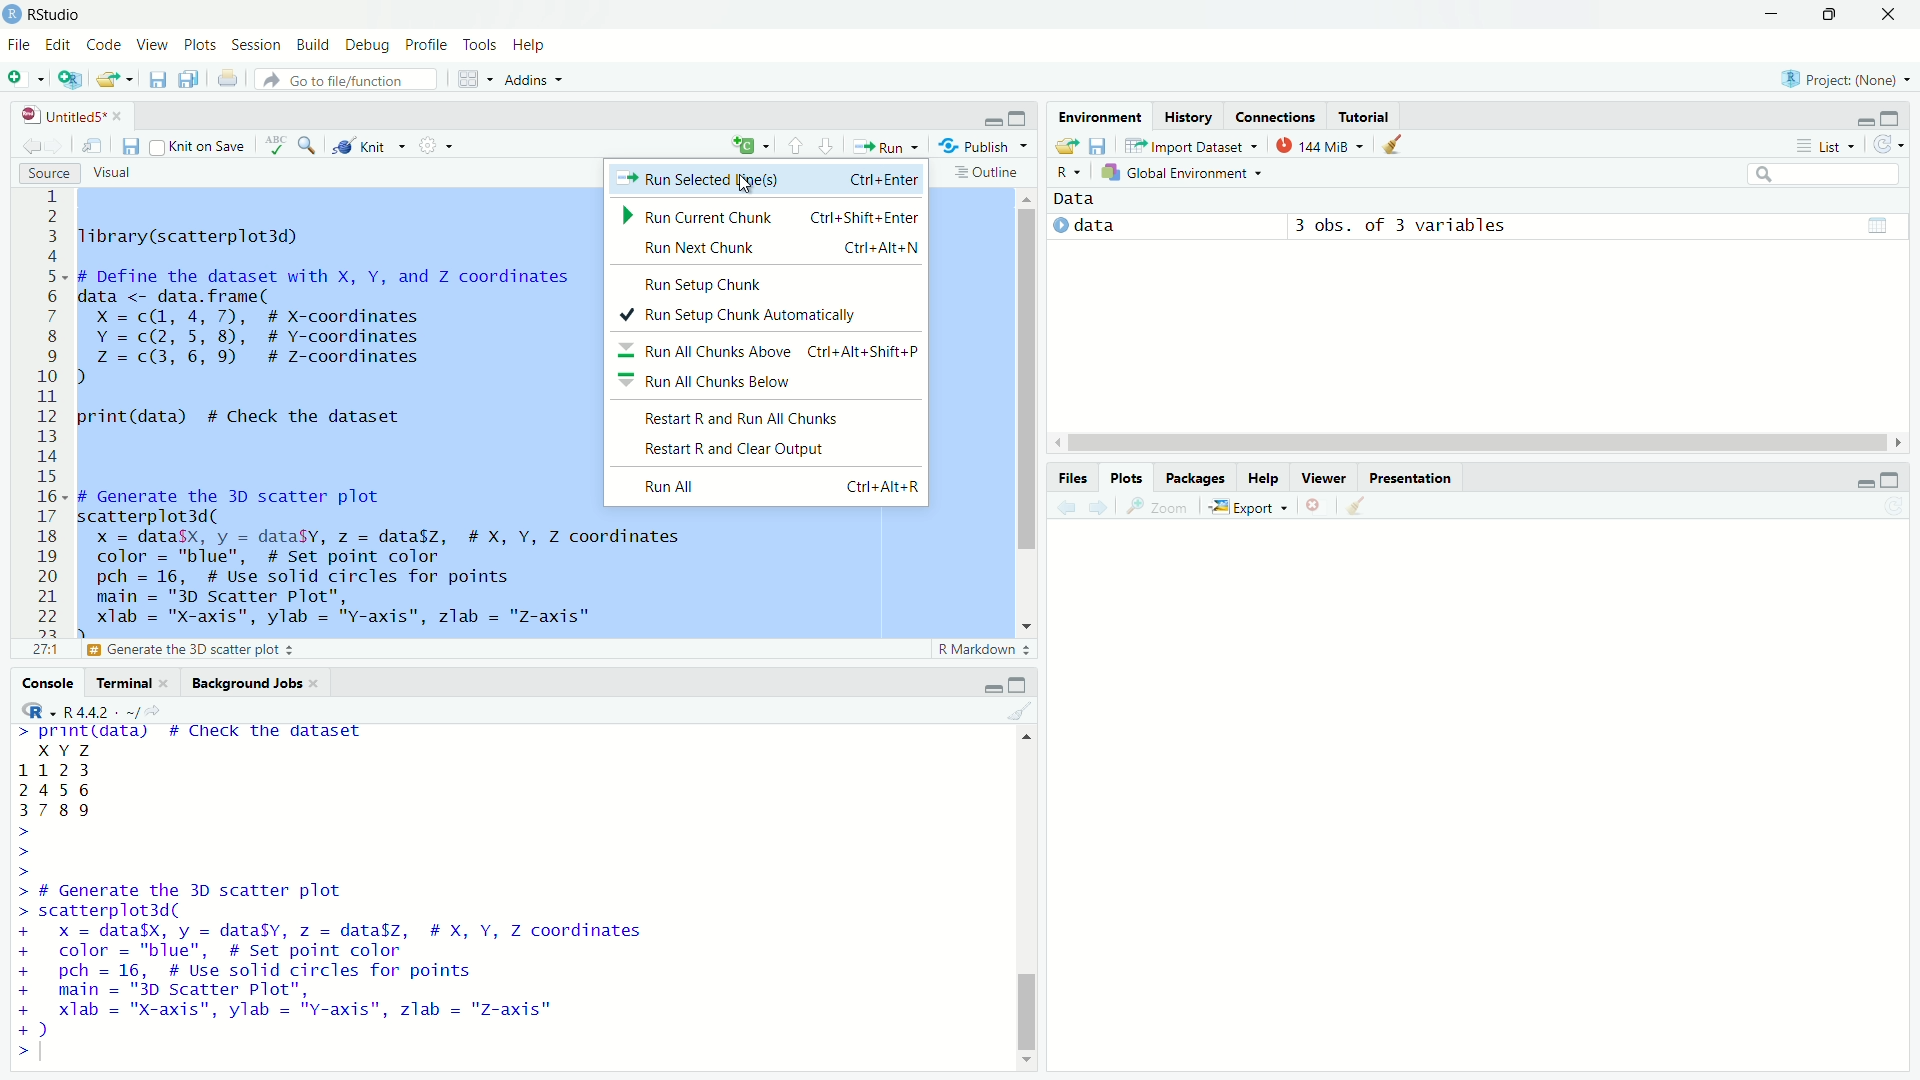 The image size is (1920, 1080). Describe the element at coordinates (167, 685) in the screenshot. I see `close` at that location.